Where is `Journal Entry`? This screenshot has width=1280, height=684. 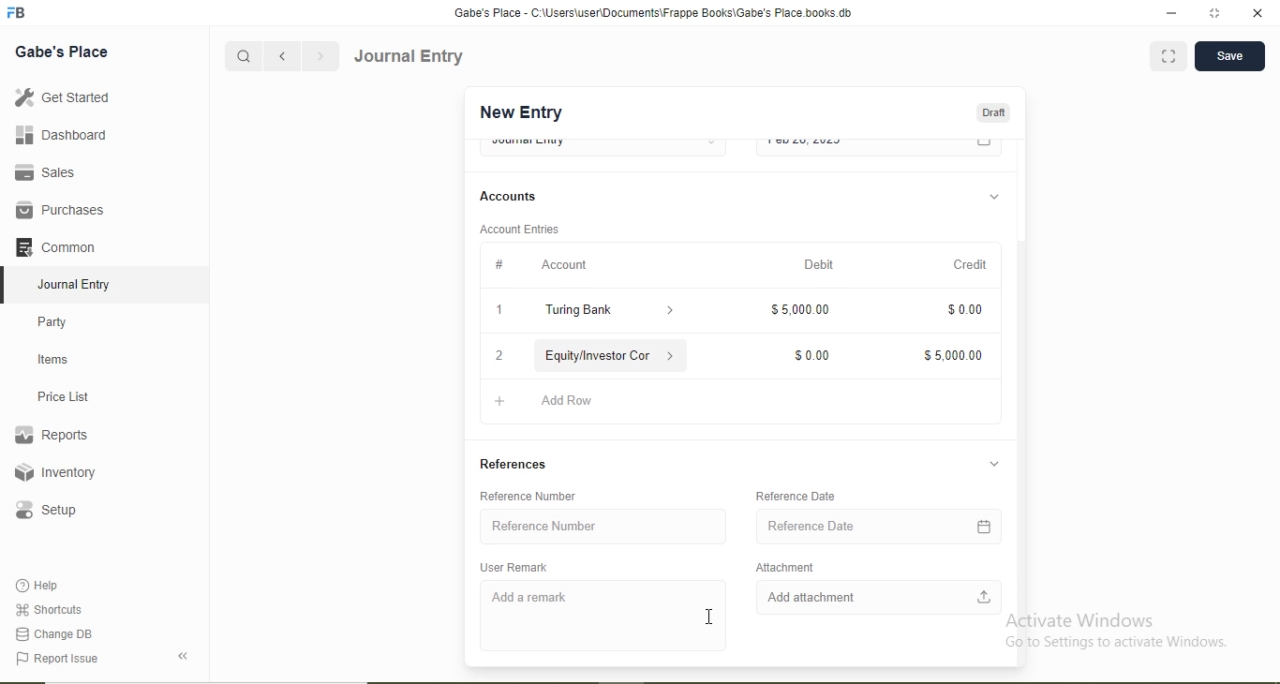 Journal Entry is located at coordinates (410, 56).